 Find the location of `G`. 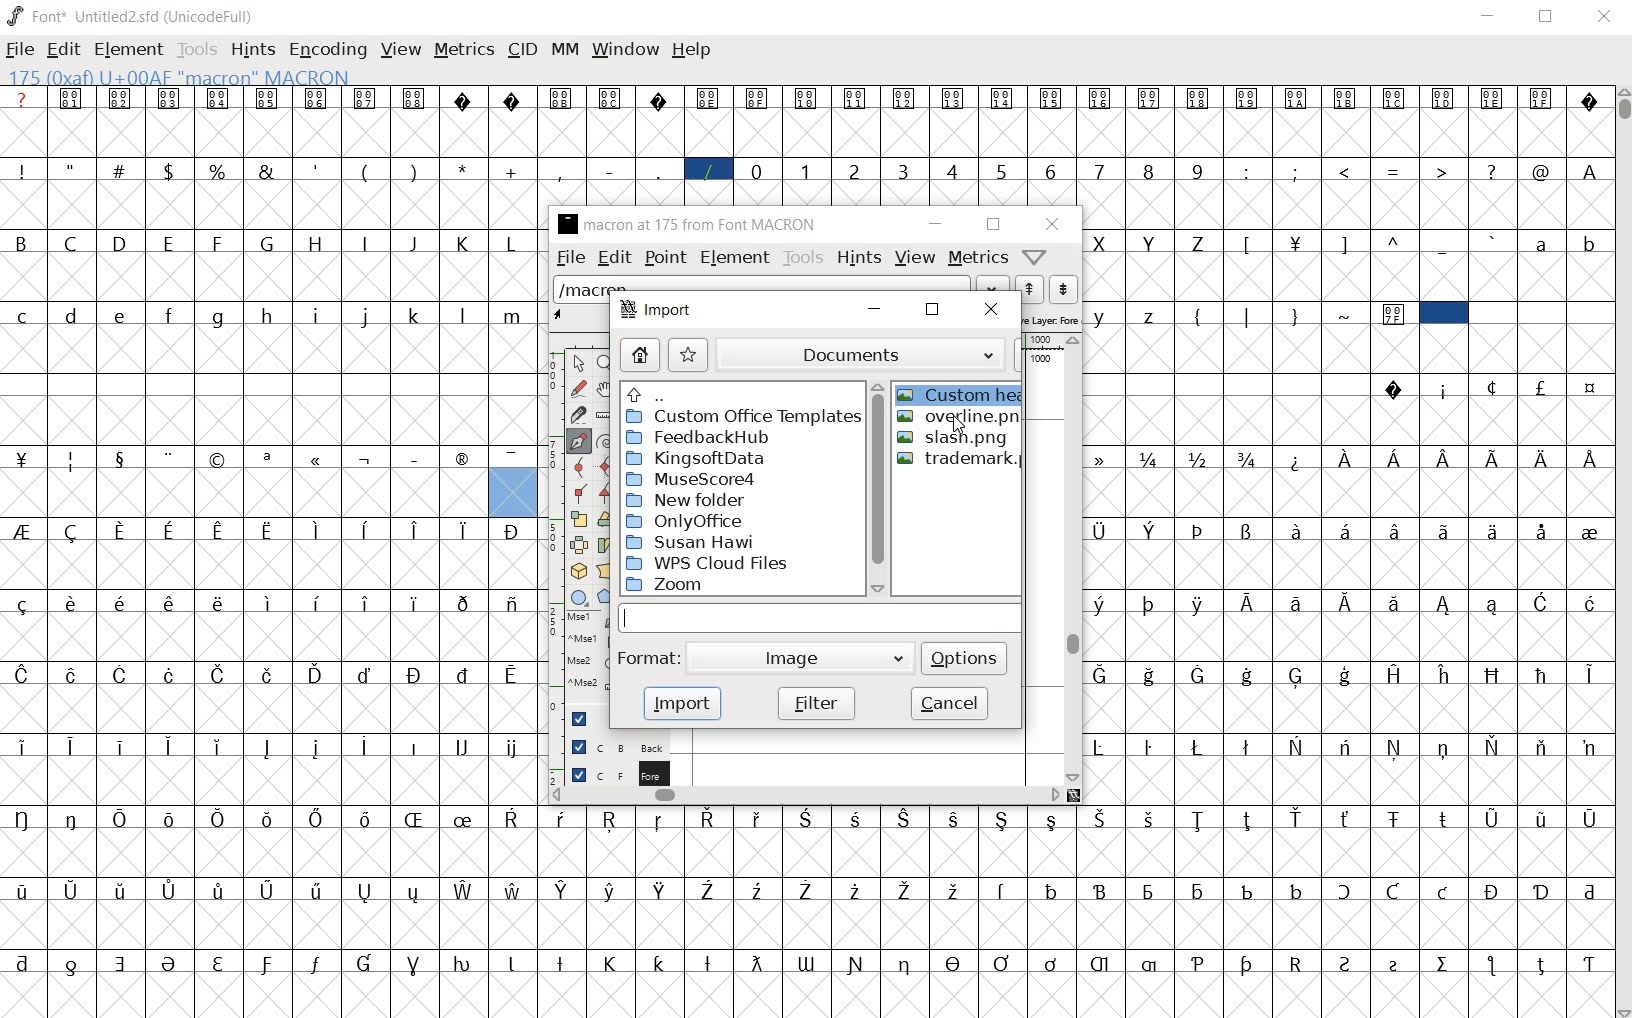

G is located at coordinates (270, 244).